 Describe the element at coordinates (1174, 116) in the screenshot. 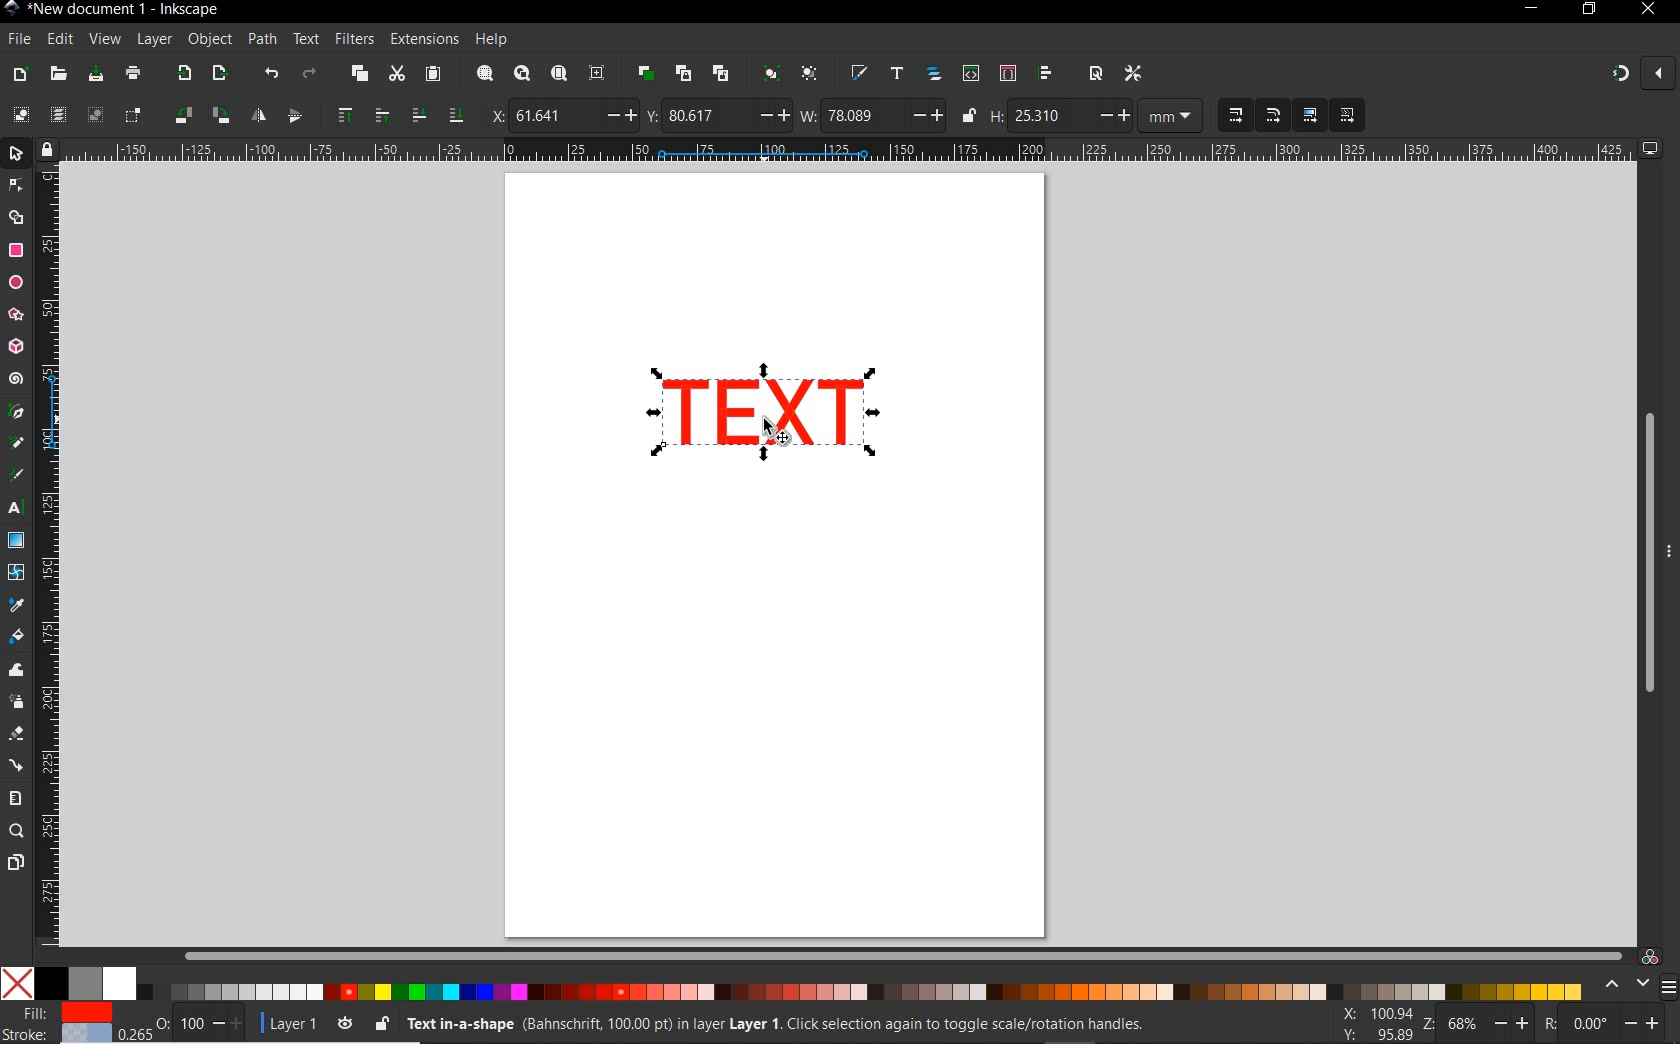

I see `MEASUREMENT` at that location.